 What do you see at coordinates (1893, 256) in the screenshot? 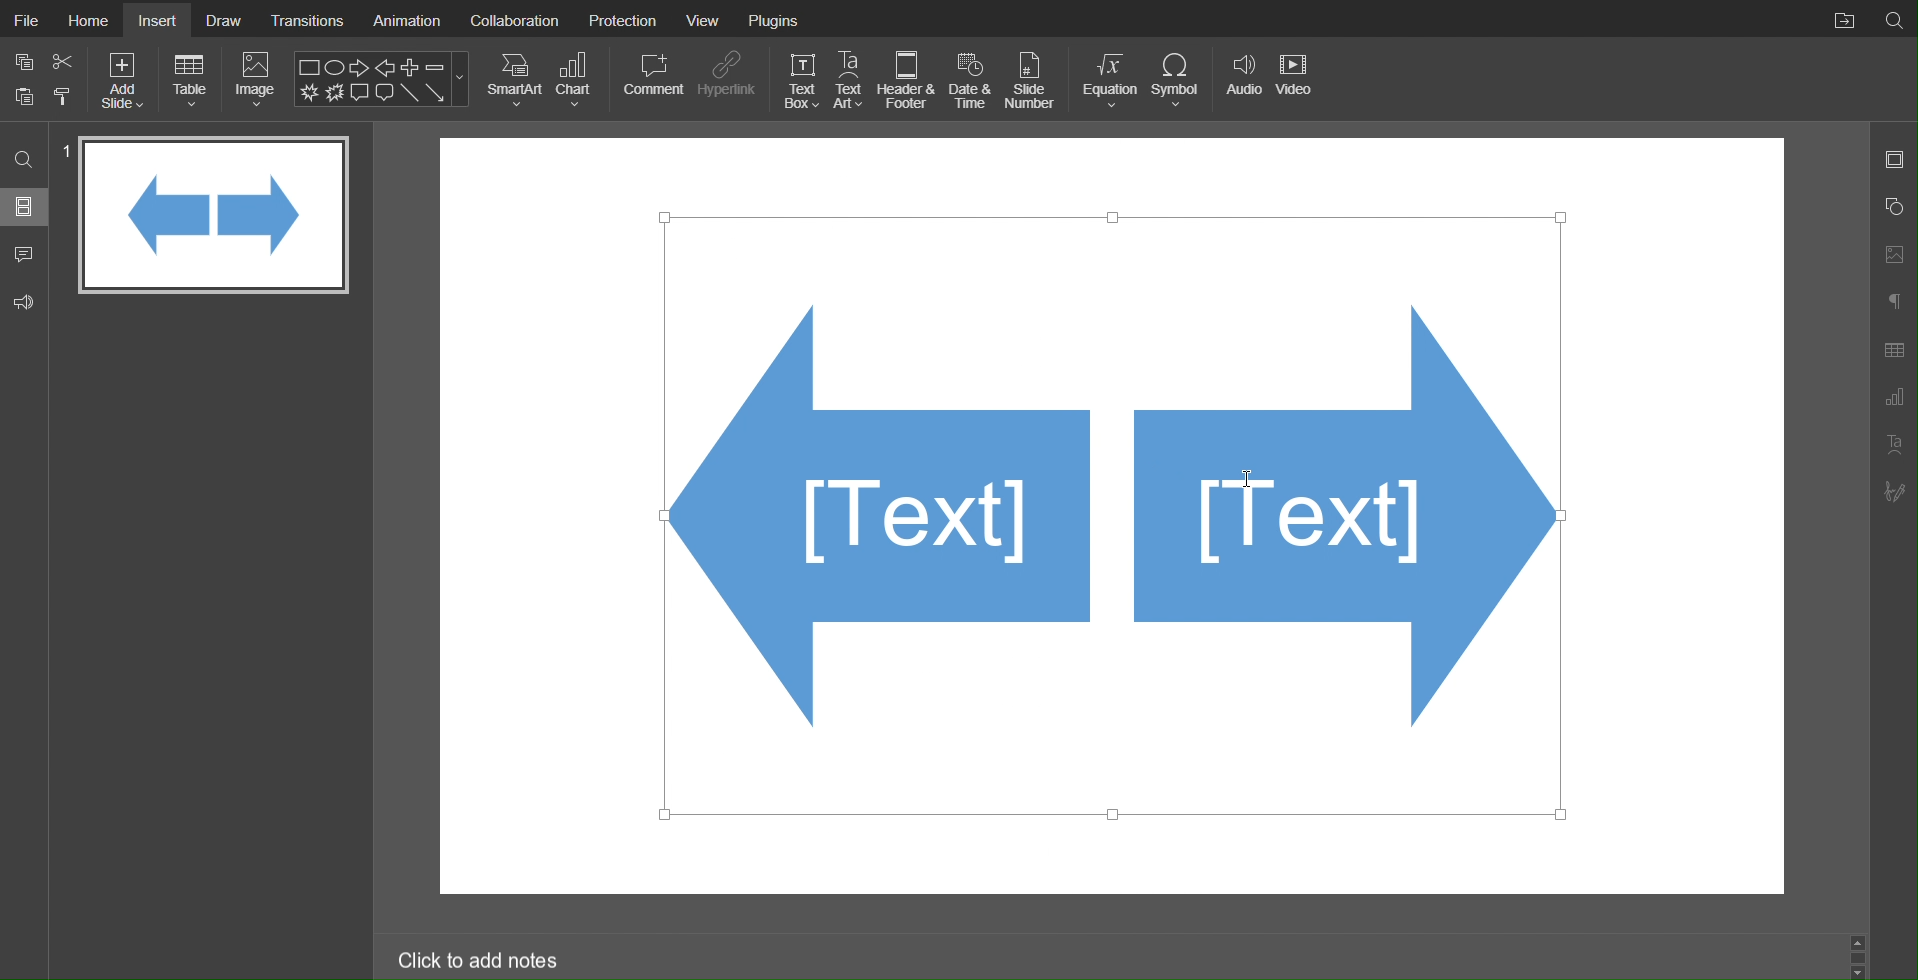
I see `Image Settings` at bounding box center [1893, 256].